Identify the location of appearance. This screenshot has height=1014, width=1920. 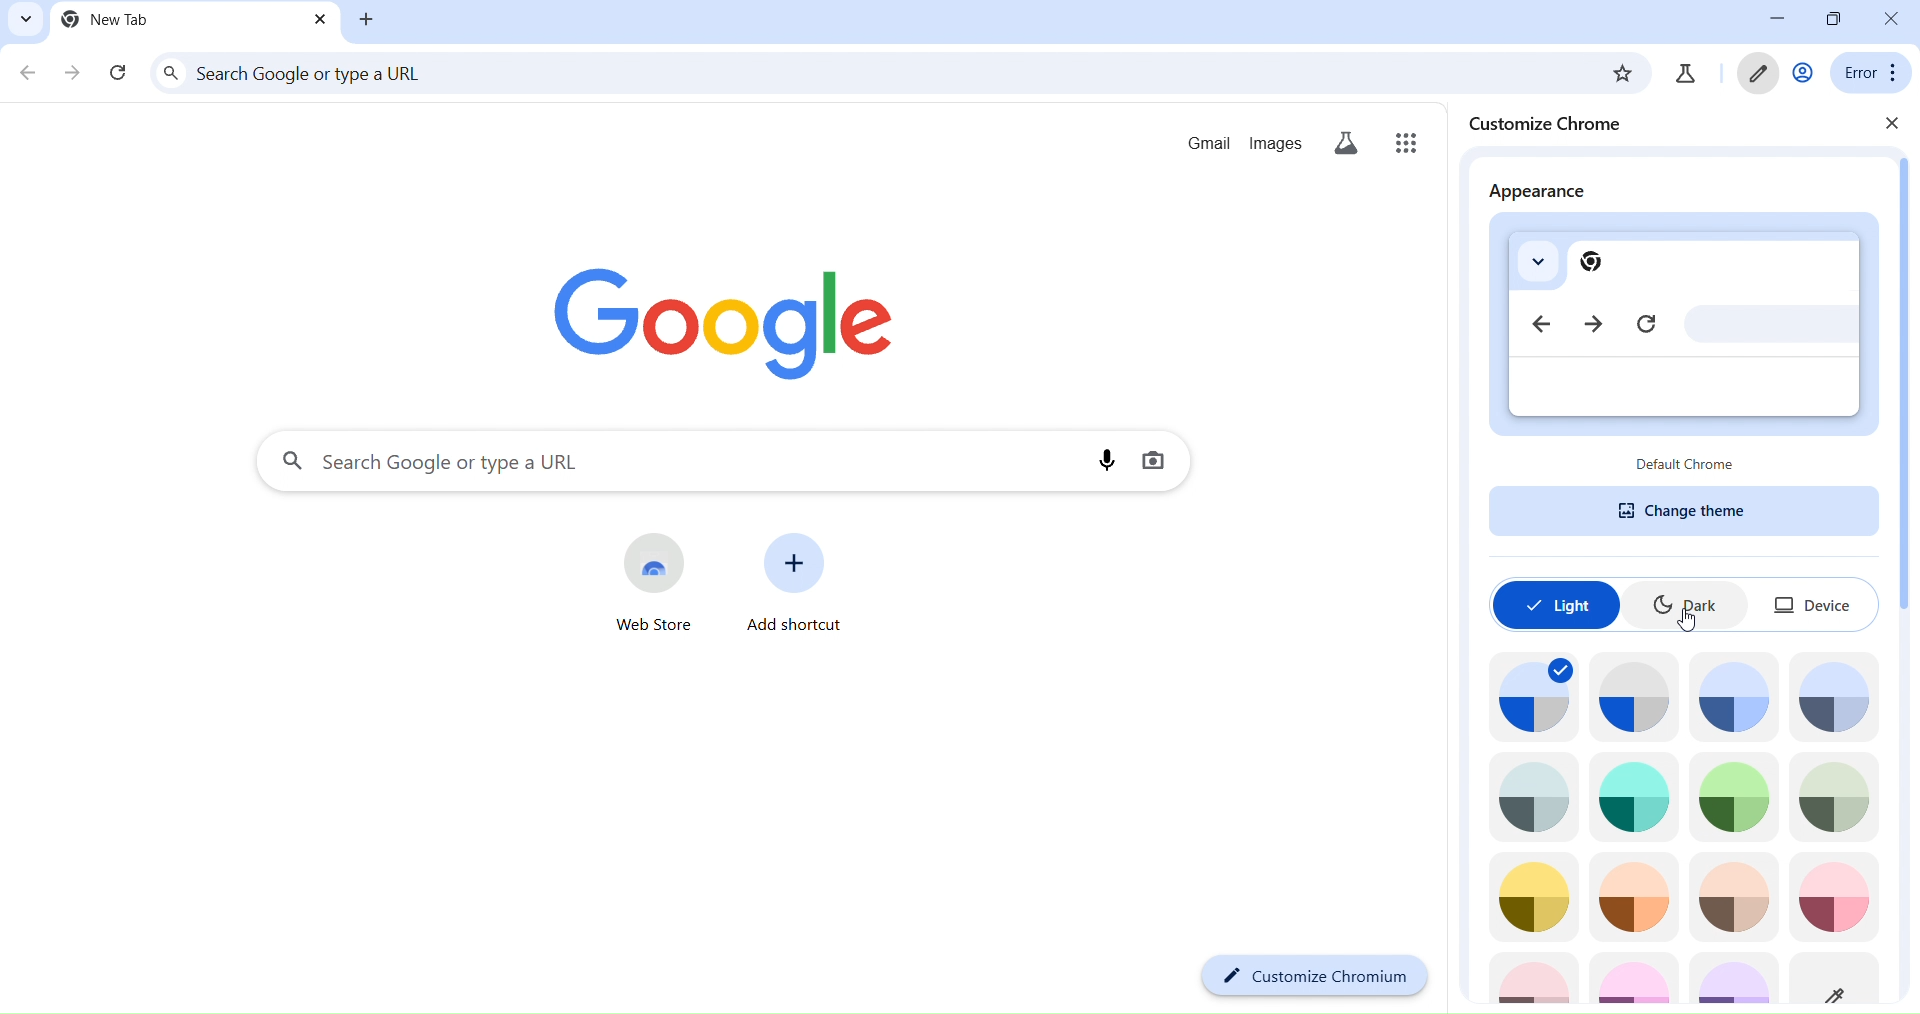
(1540, 190).